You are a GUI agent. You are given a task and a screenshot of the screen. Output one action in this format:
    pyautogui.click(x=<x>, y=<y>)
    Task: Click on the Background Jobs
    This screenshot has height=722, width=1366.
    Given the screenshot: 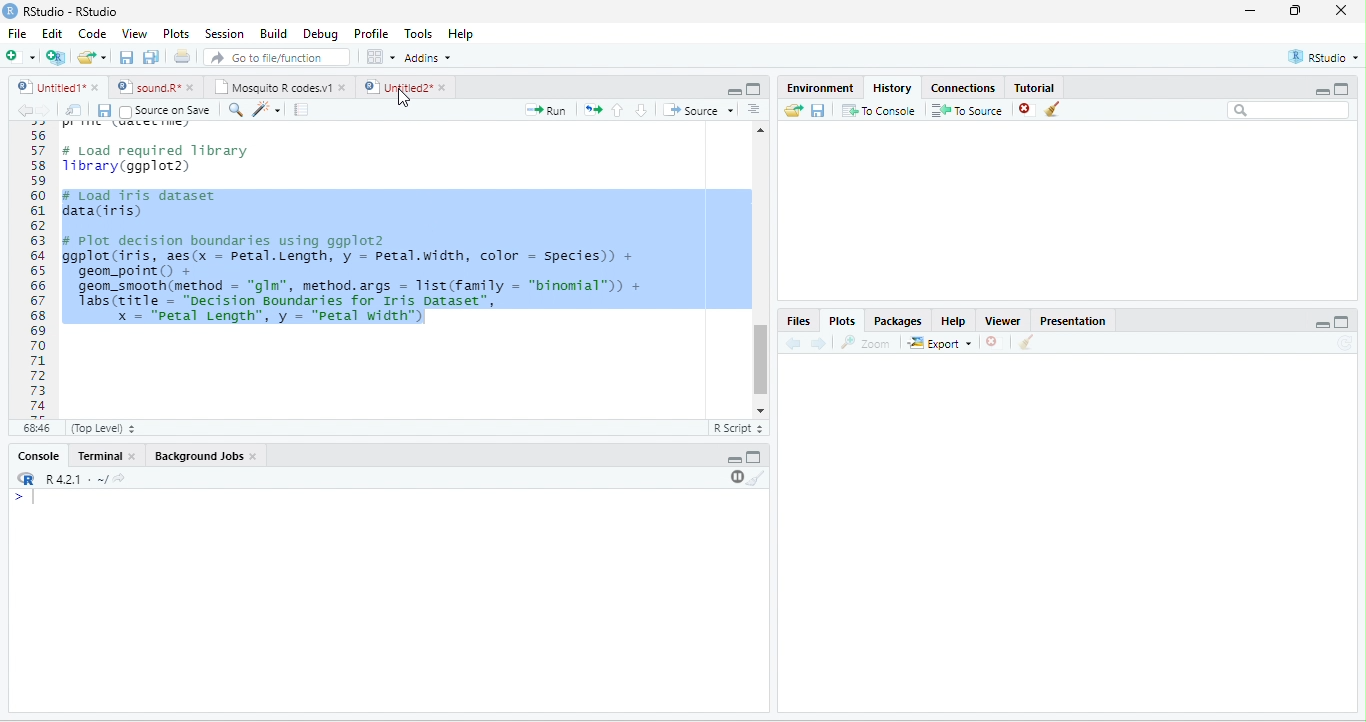 What is the action you would take?
    pyautogui.click(x=197, y=456)
    